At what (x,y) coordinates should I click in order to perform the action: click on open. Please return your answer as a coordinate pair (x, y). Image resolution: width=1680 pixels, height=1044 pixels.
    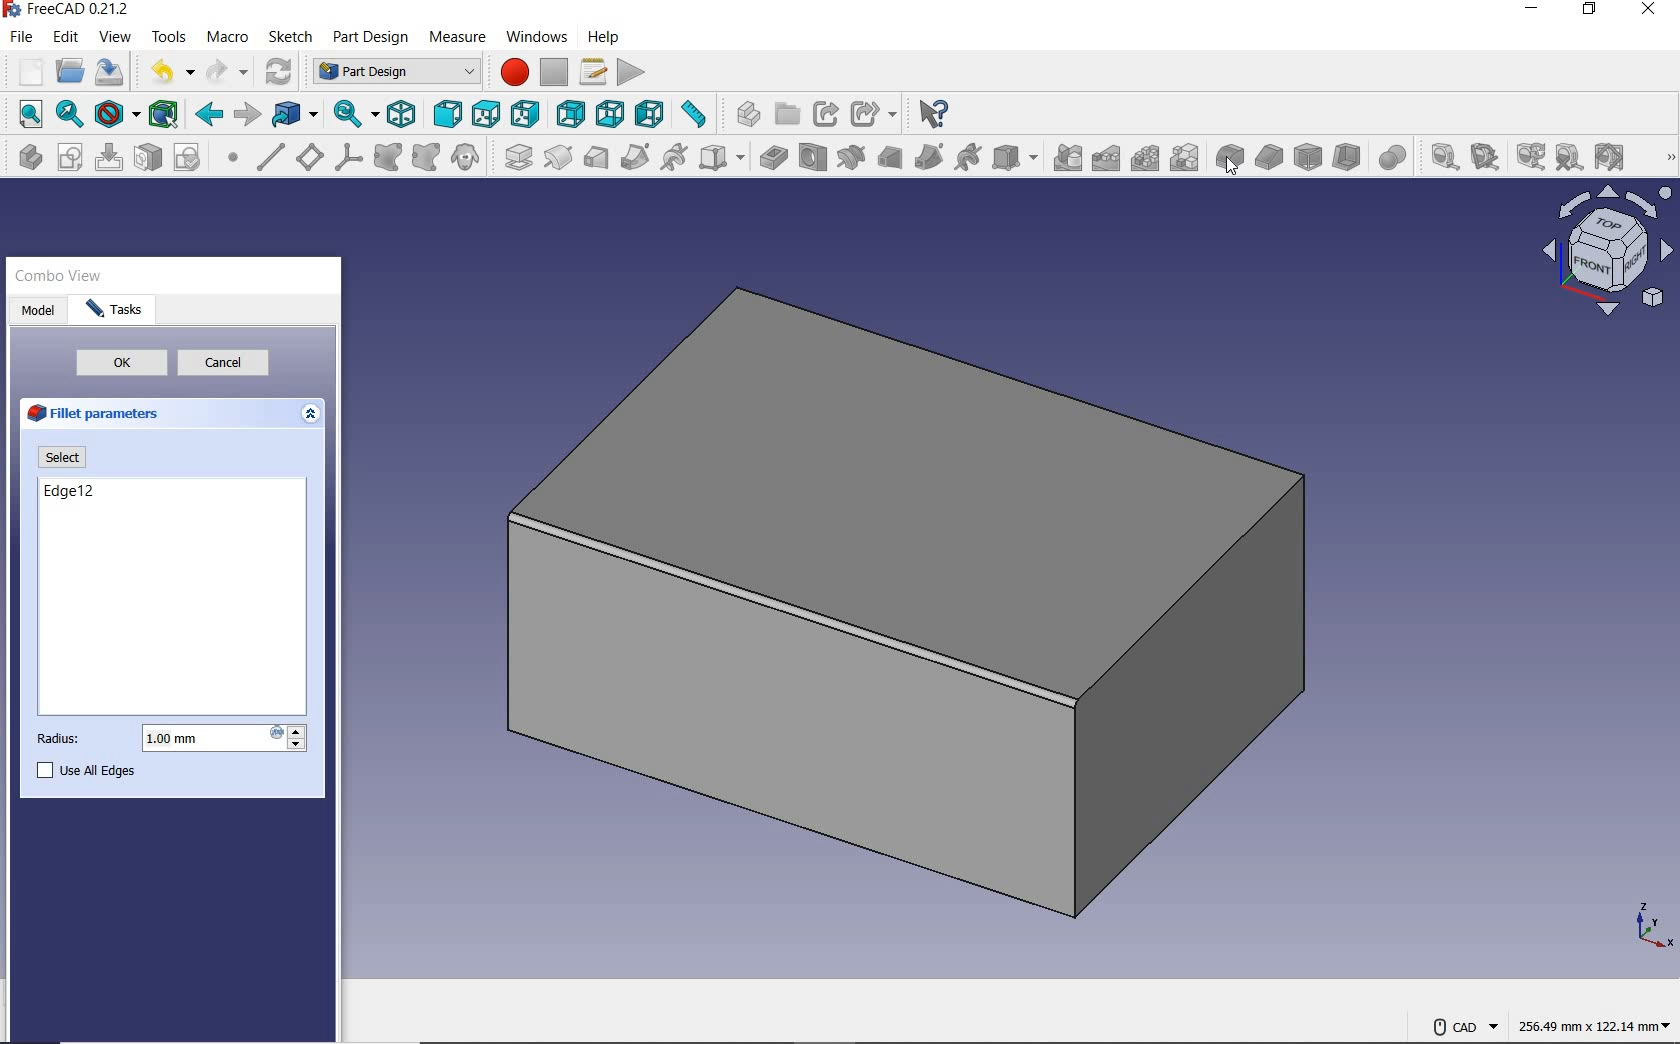
    Looking at the image, I should click on (70, 72).